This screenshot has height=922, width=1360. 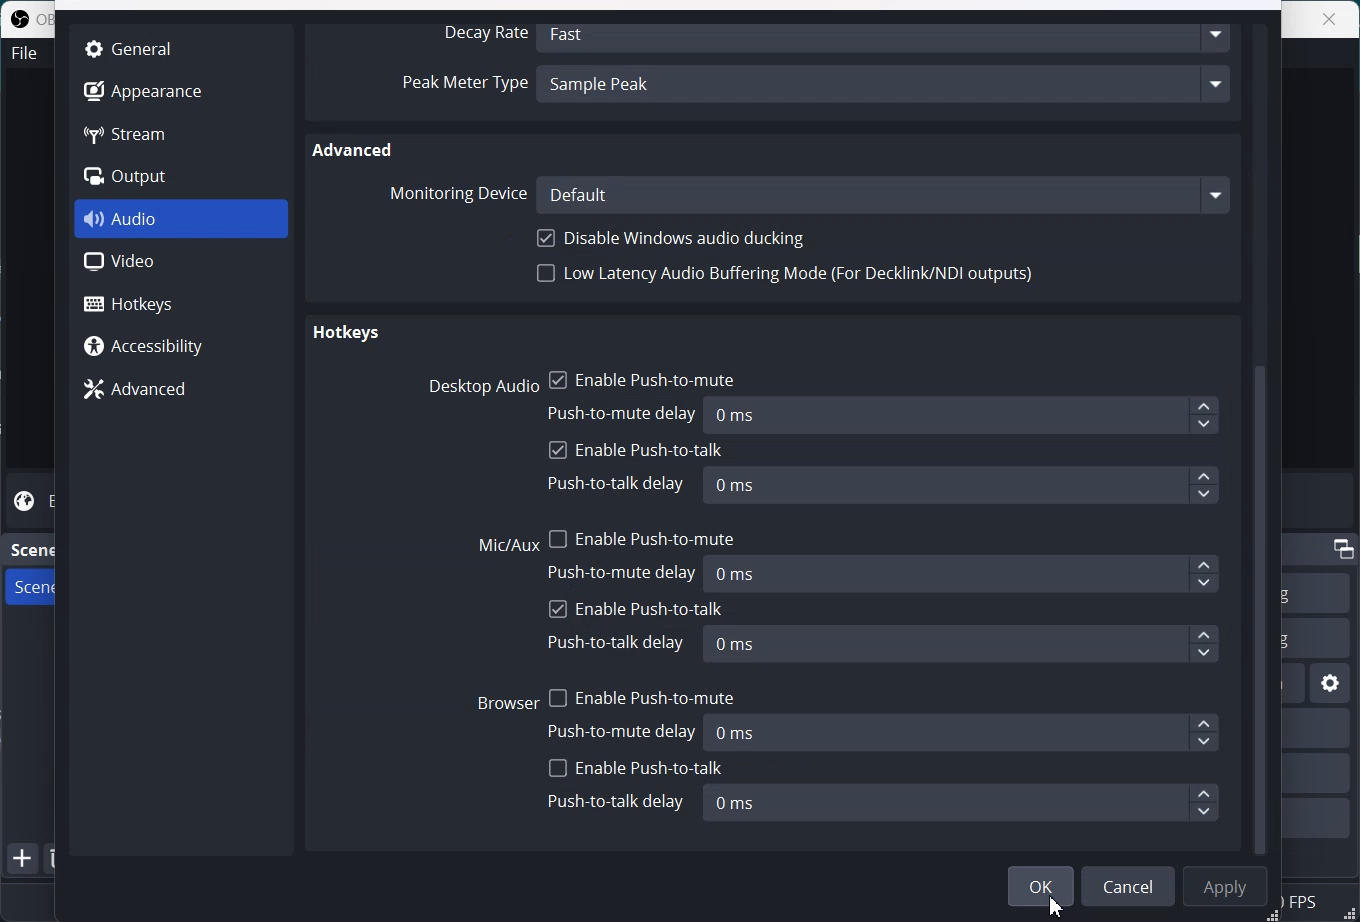 I want to click on Cancel, so click(x=1128, y=886).